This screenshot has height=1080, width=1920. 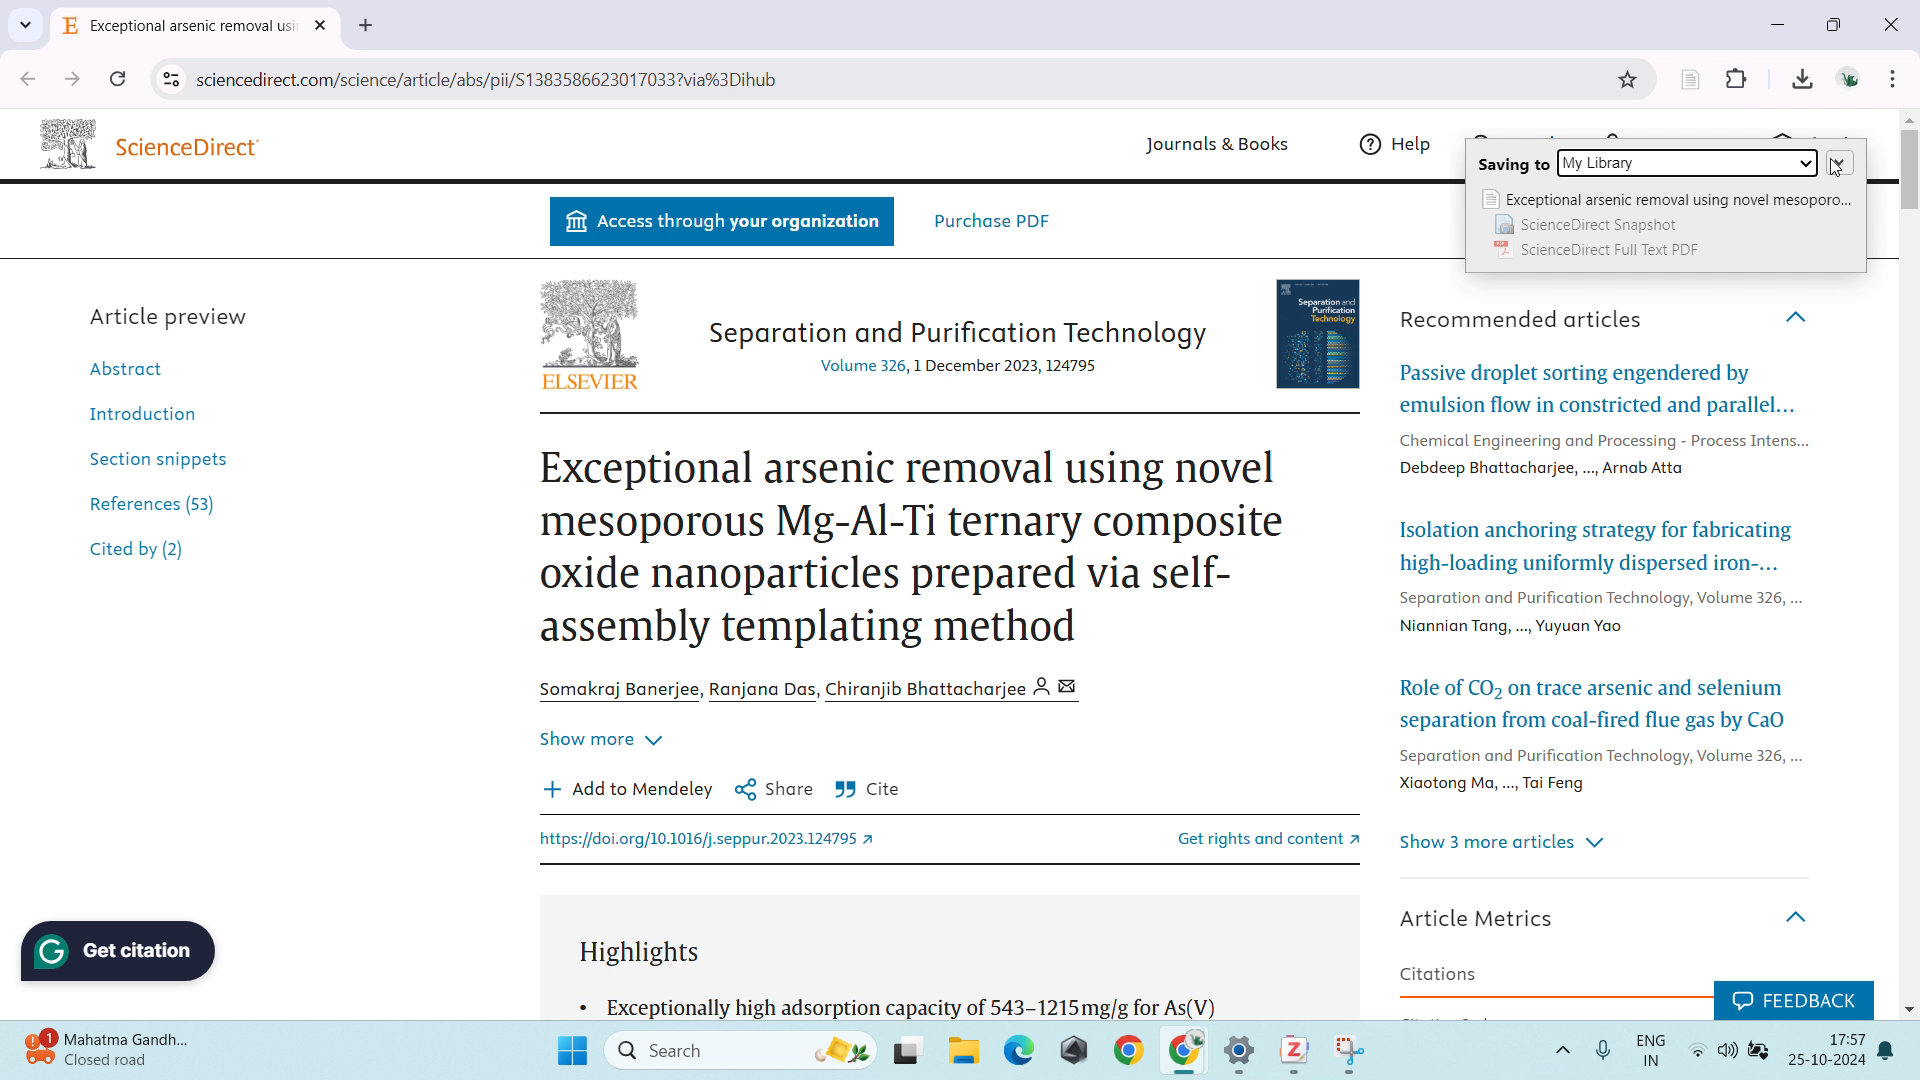 What do you see at coordinates (180, 29) in the screenshot?
I see `Exceptional arsenic removal ` at bounding box center [180, 29].